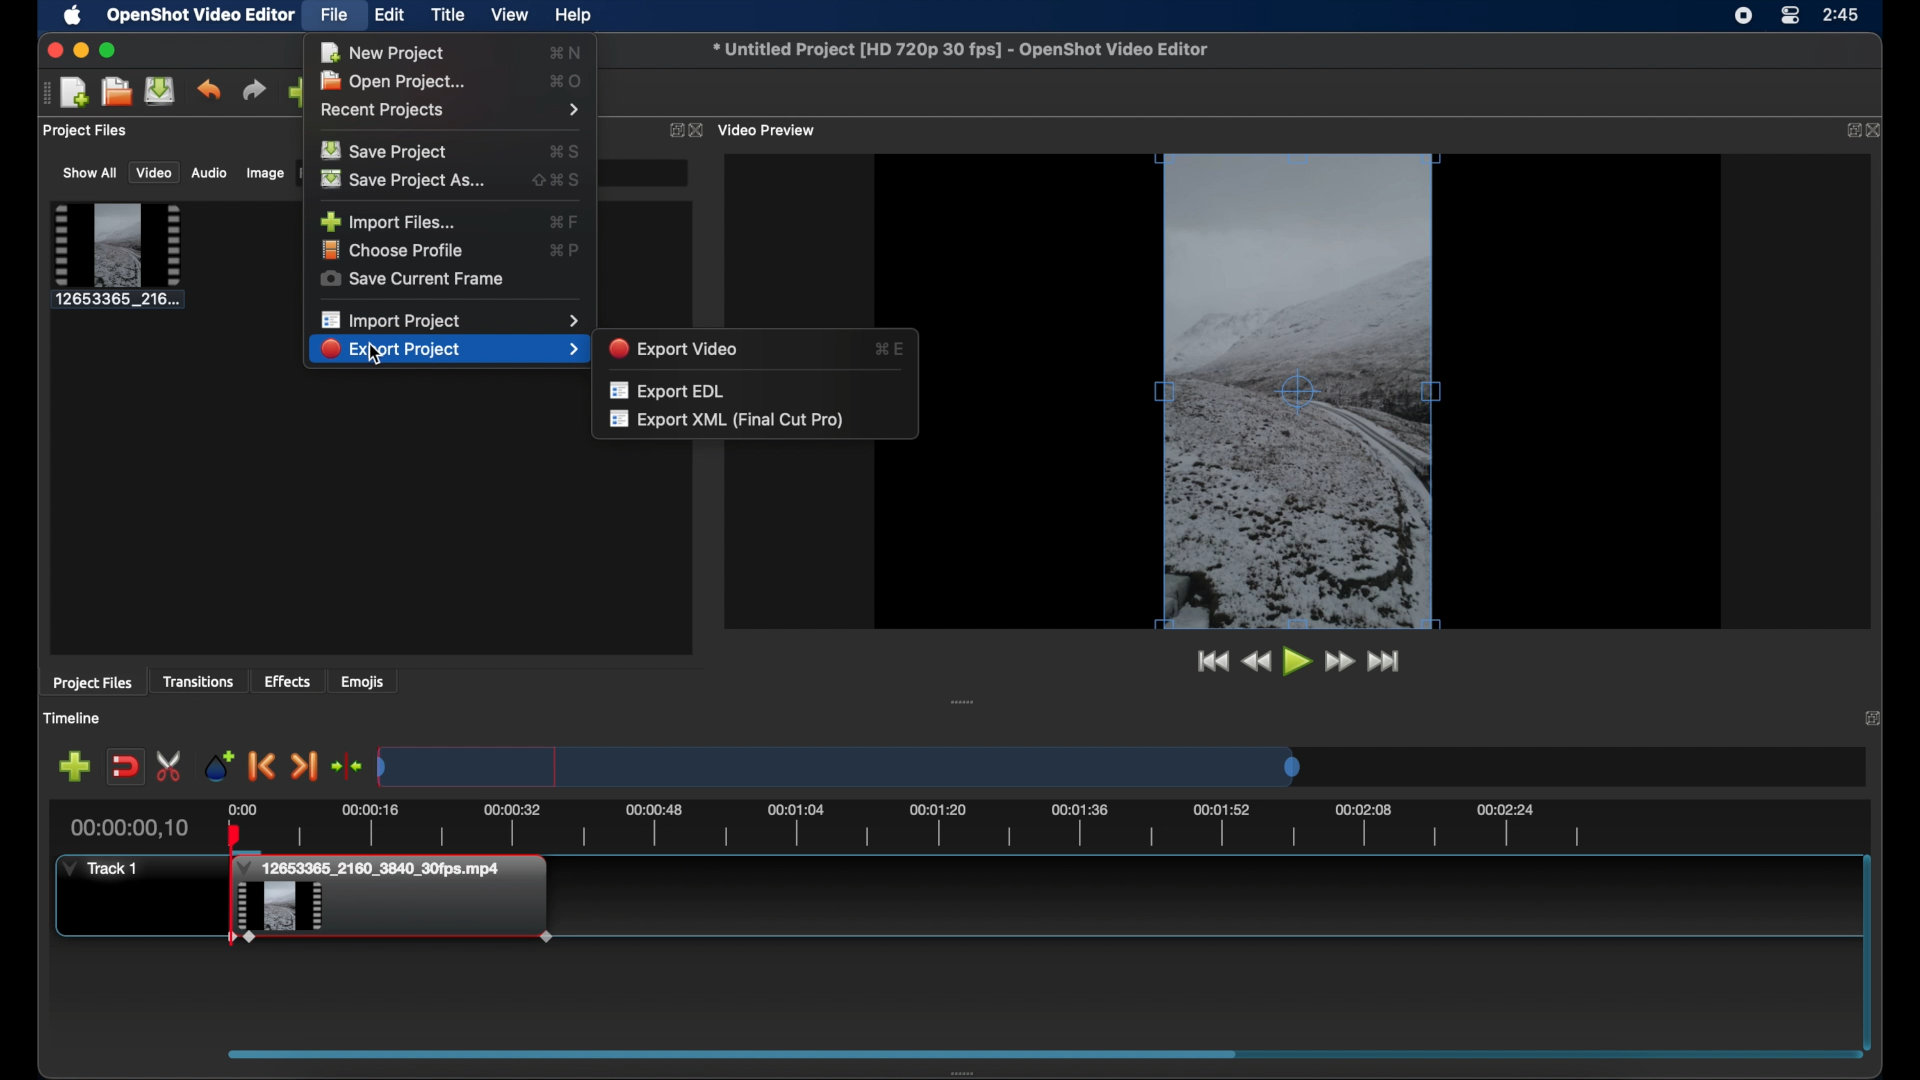  Describe the element at coordinates (364, 681) in the screenshot. I see `emojis` at that location.